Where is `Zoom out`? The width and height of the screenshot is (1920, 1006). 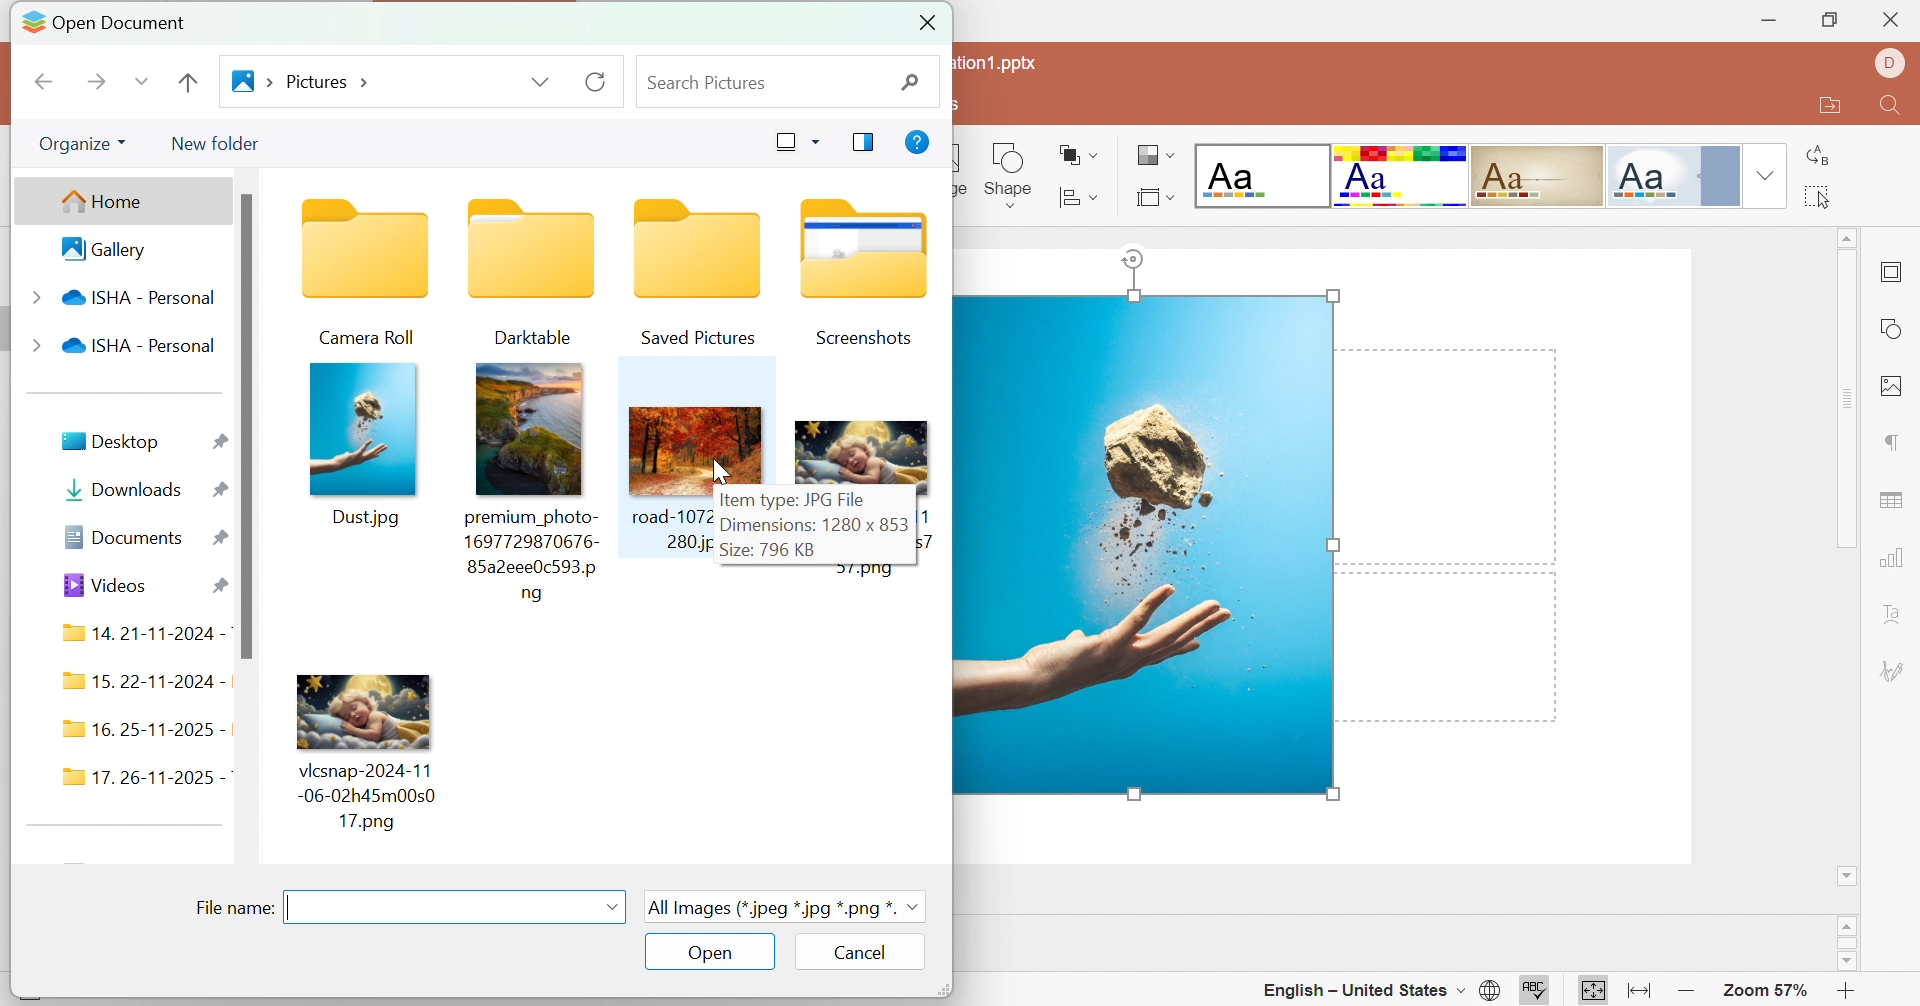 Zoom out is located at coordinates (1683, 993).